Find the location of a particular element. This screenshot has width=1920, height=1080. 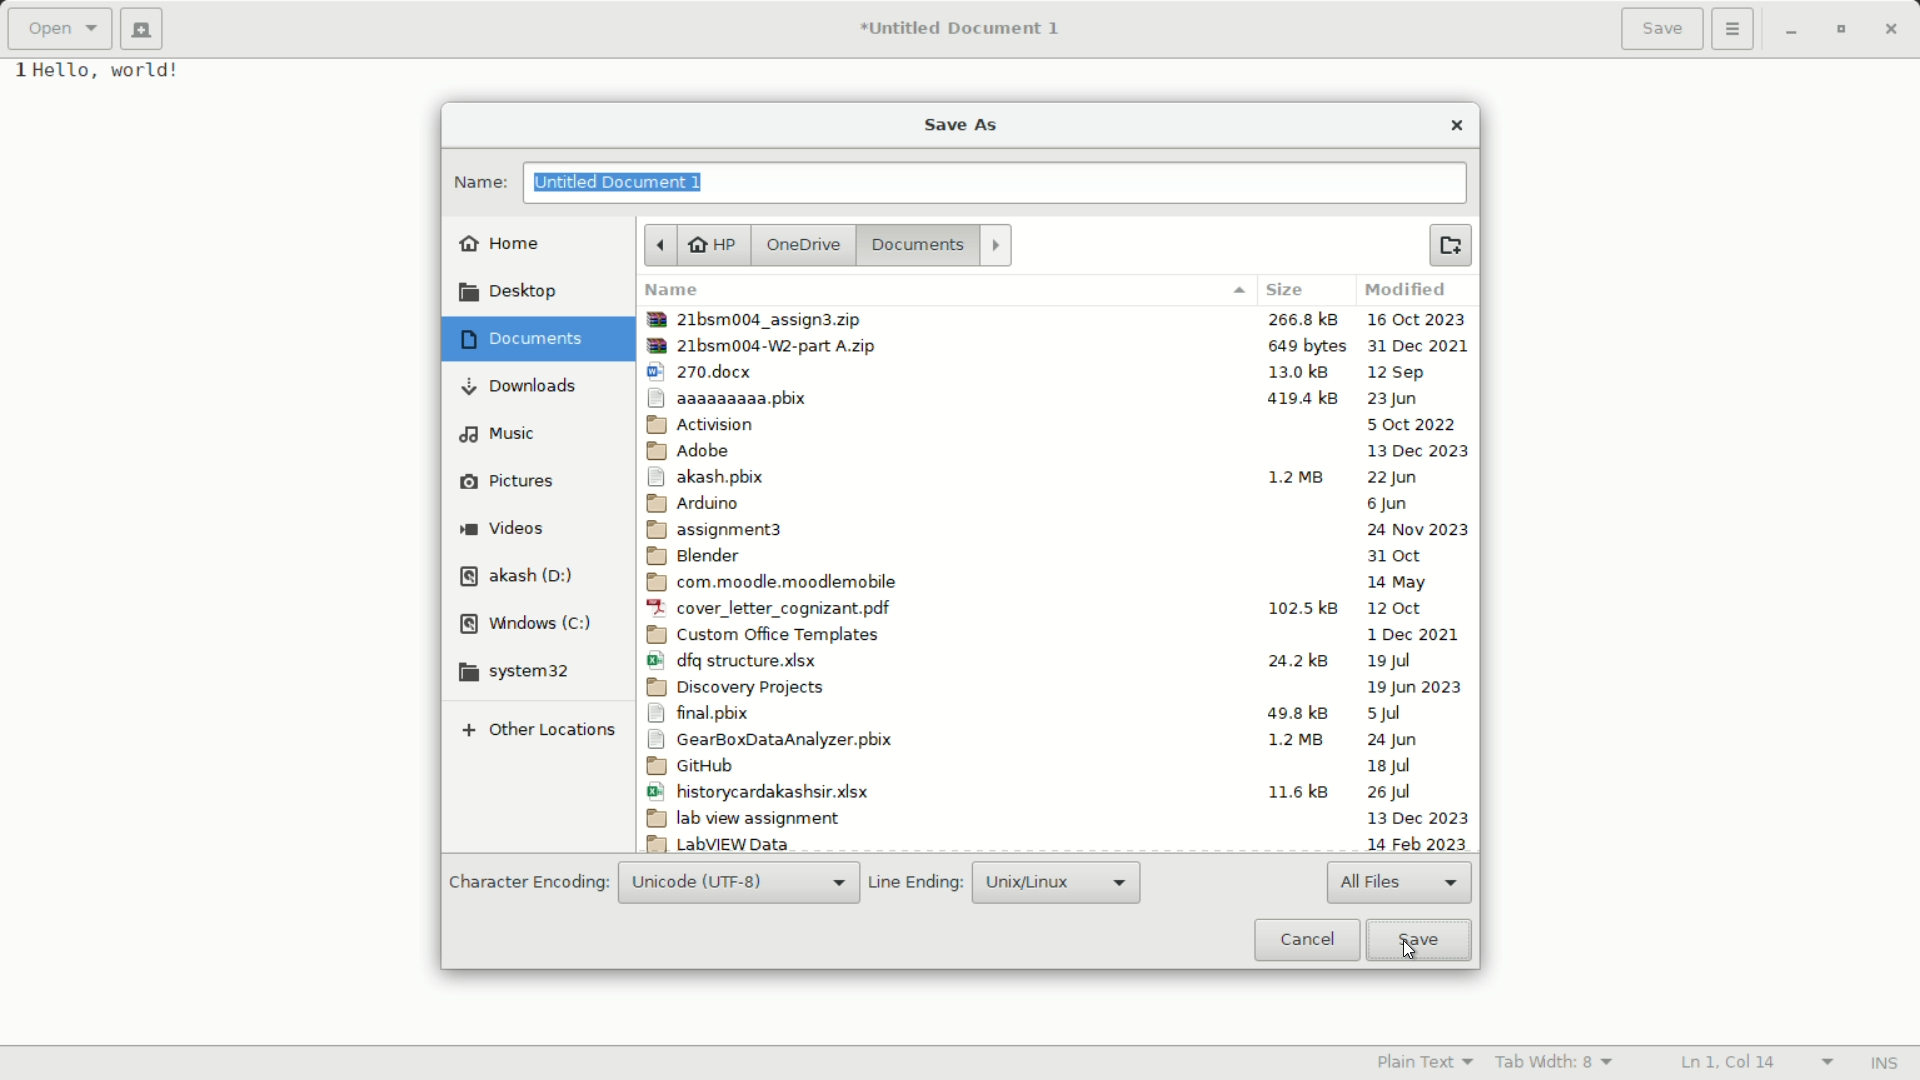

videos is located at coordinates (503, 528).